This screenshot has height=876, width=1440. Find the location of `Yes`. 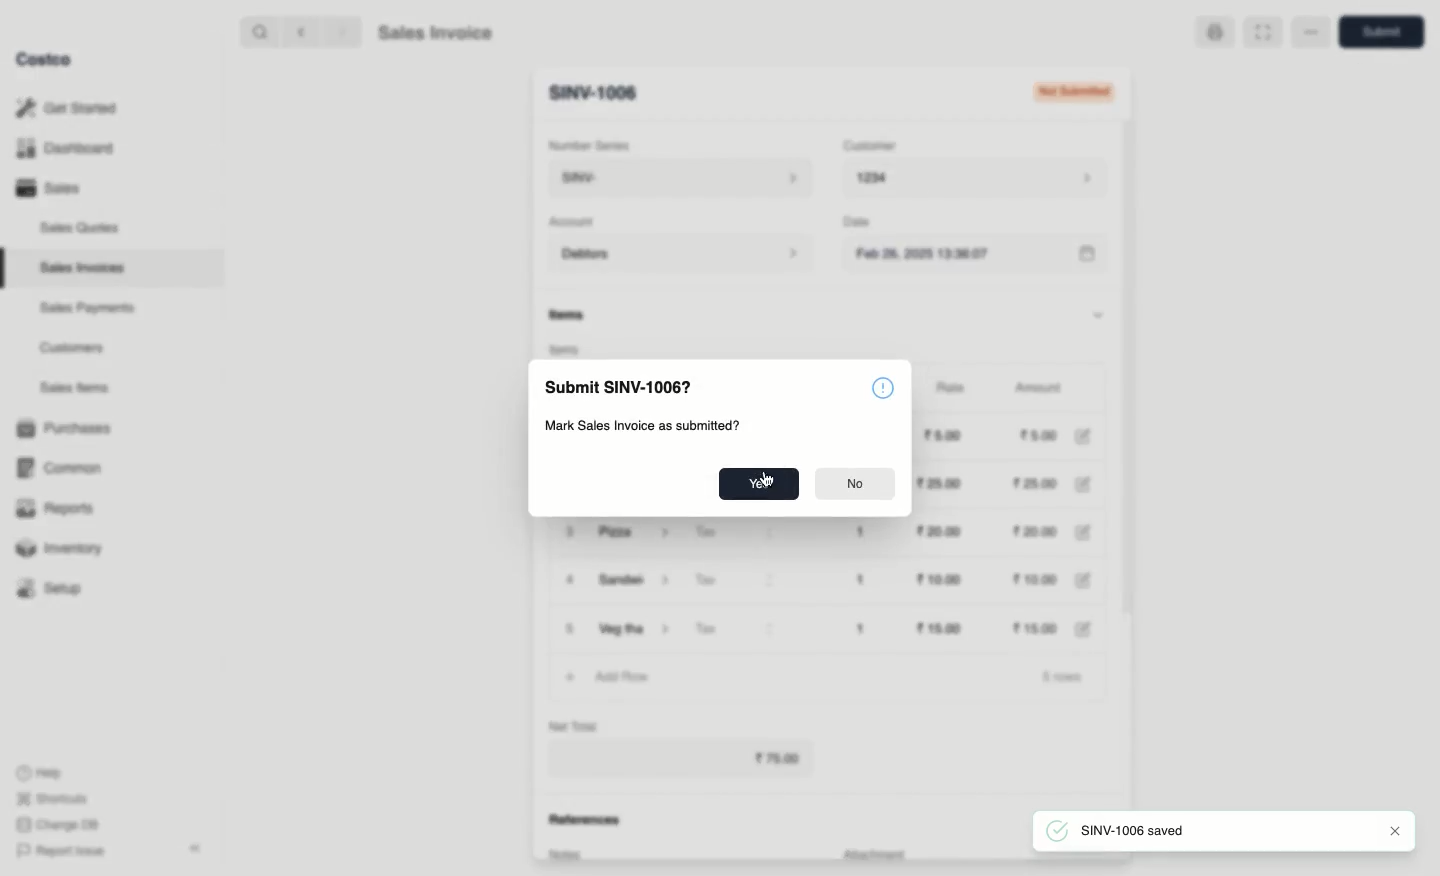

Yes is located at coordinates (759, 485).